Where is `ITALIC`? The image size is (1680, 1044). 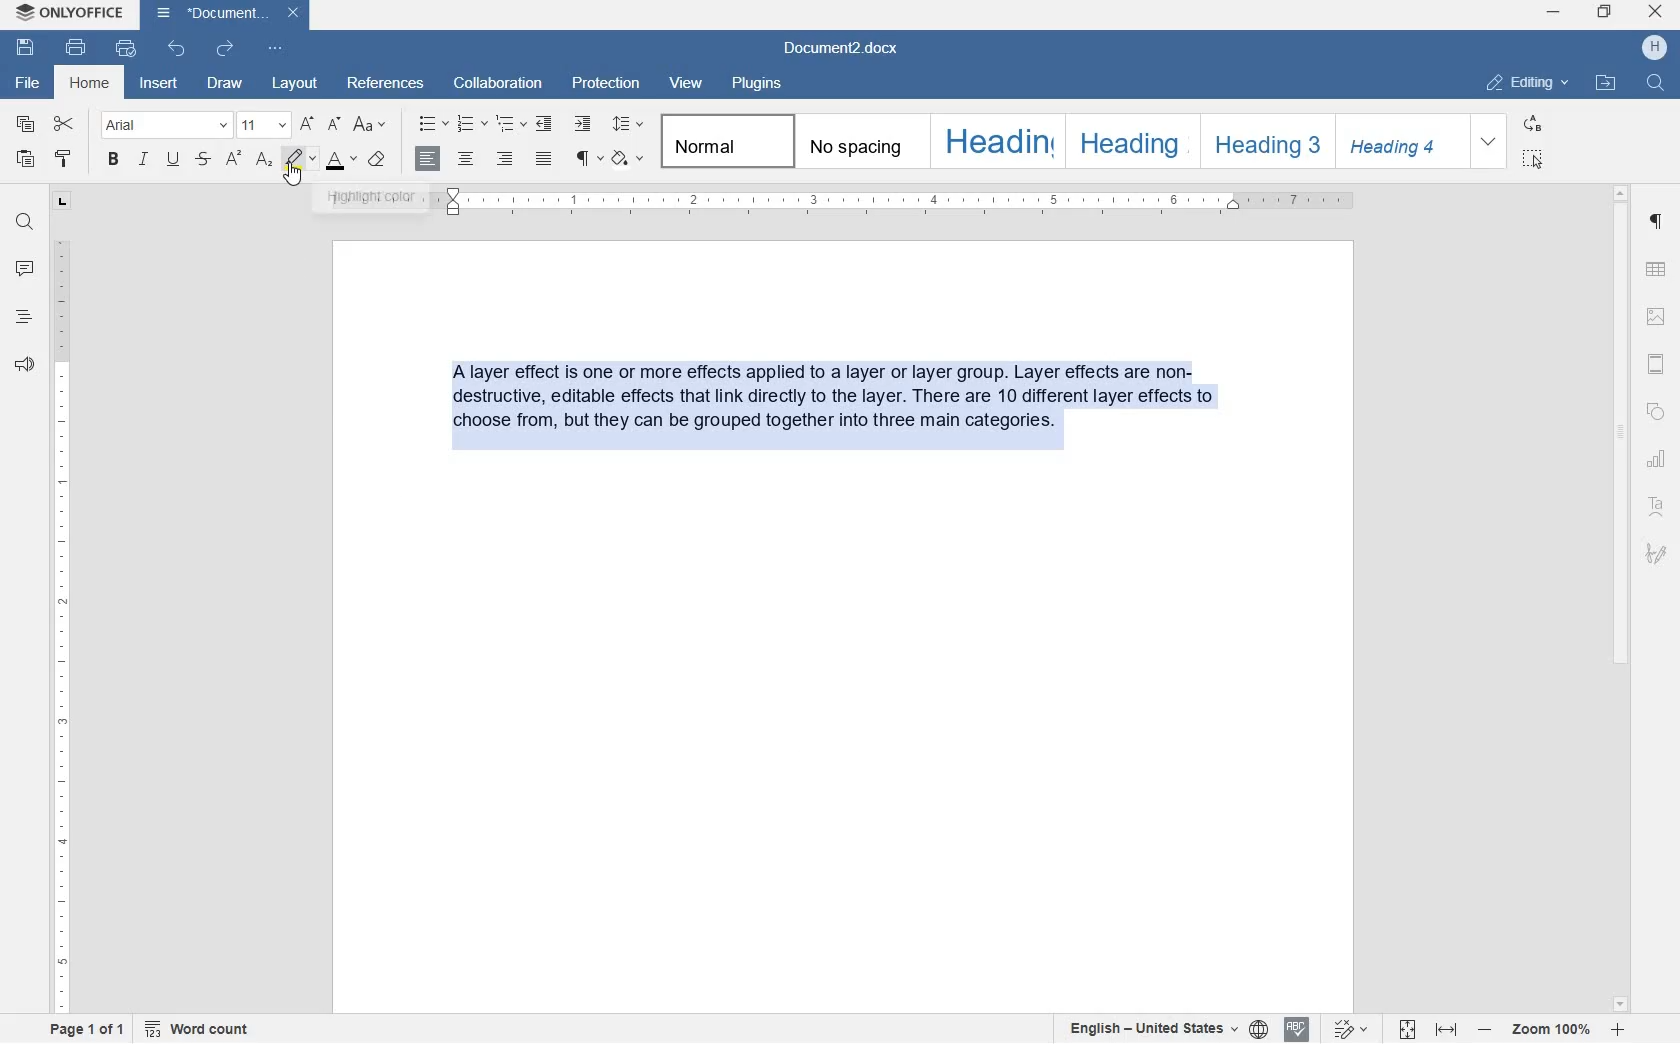 ITALIC is located at coordinates (143, 159).